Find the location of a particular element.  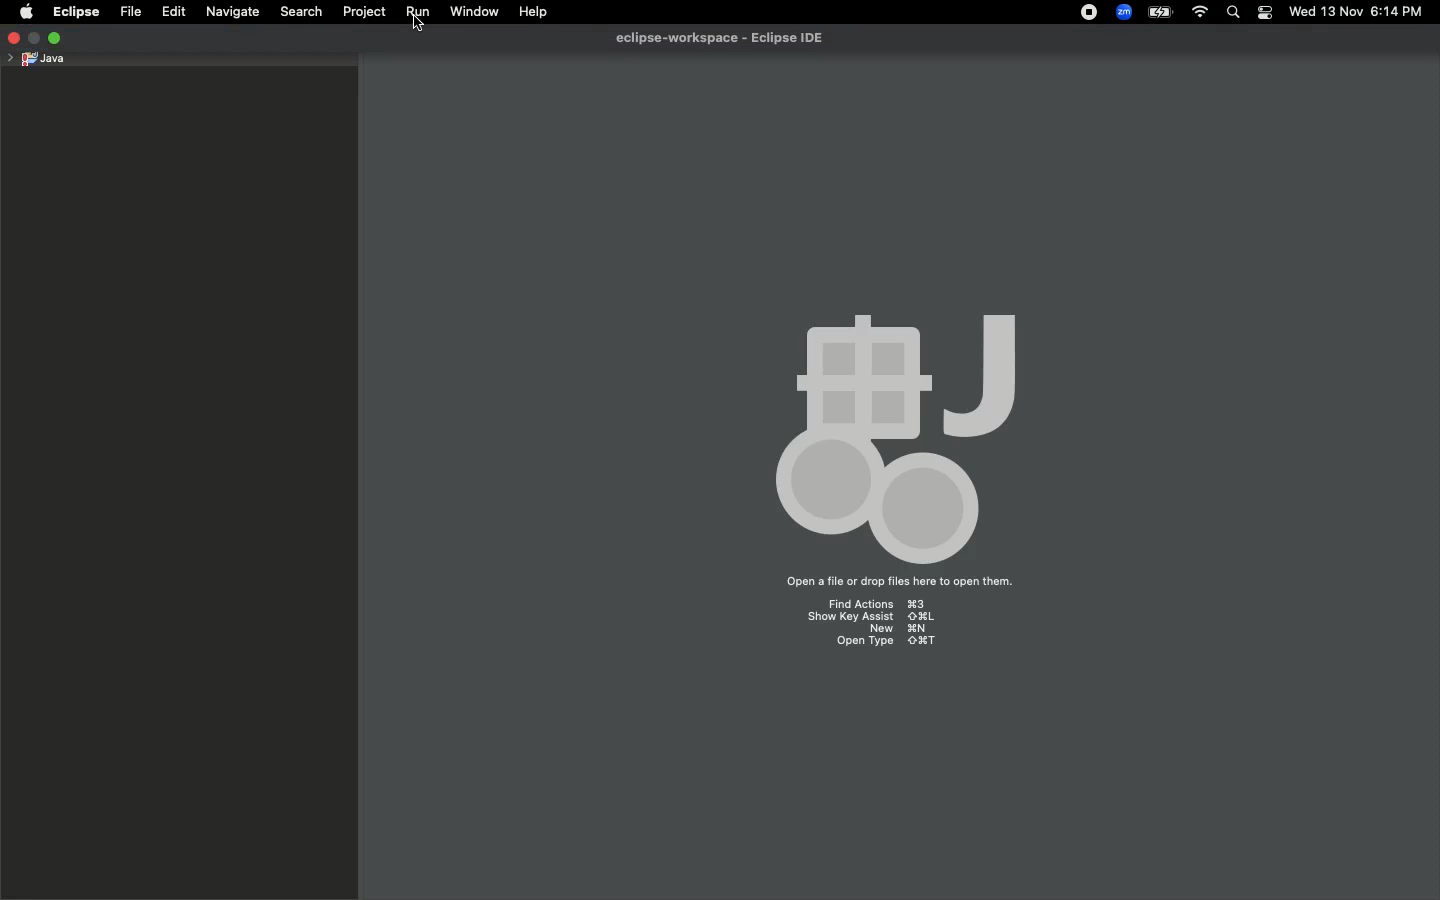

Zoom is located at coordinates (1121, 14).